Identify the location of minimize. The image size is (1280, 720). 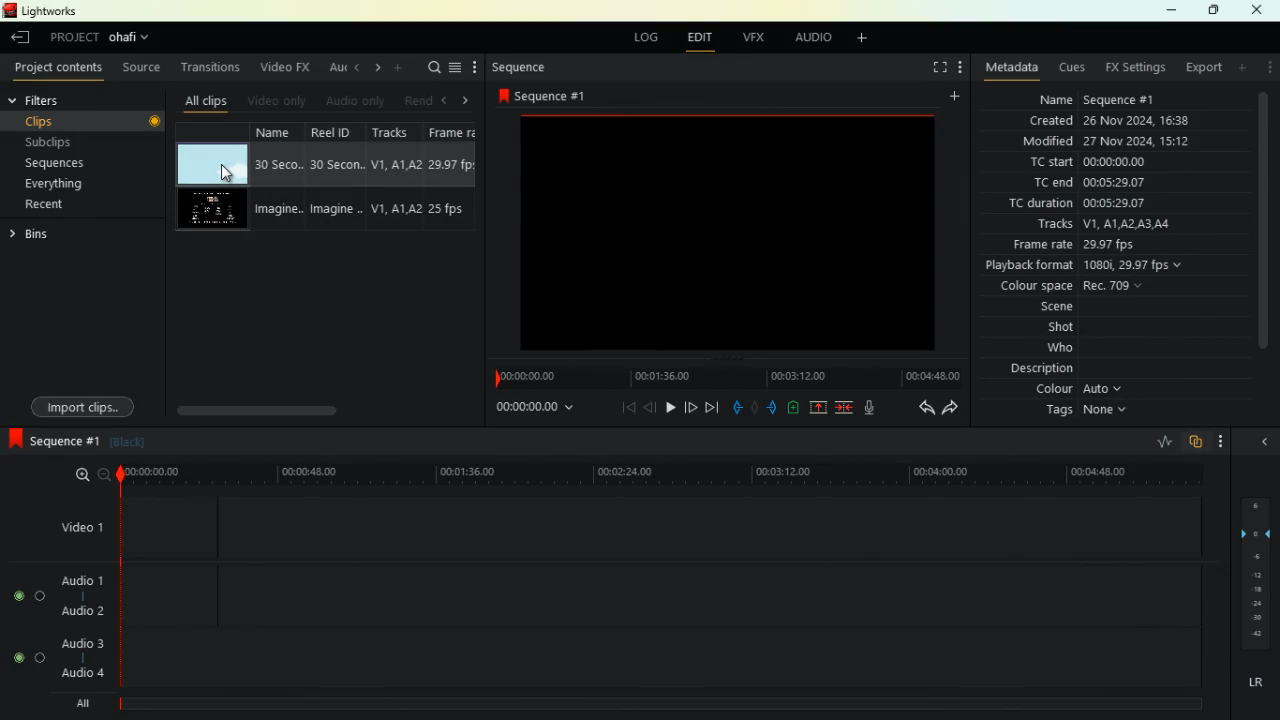
(1171, 10).